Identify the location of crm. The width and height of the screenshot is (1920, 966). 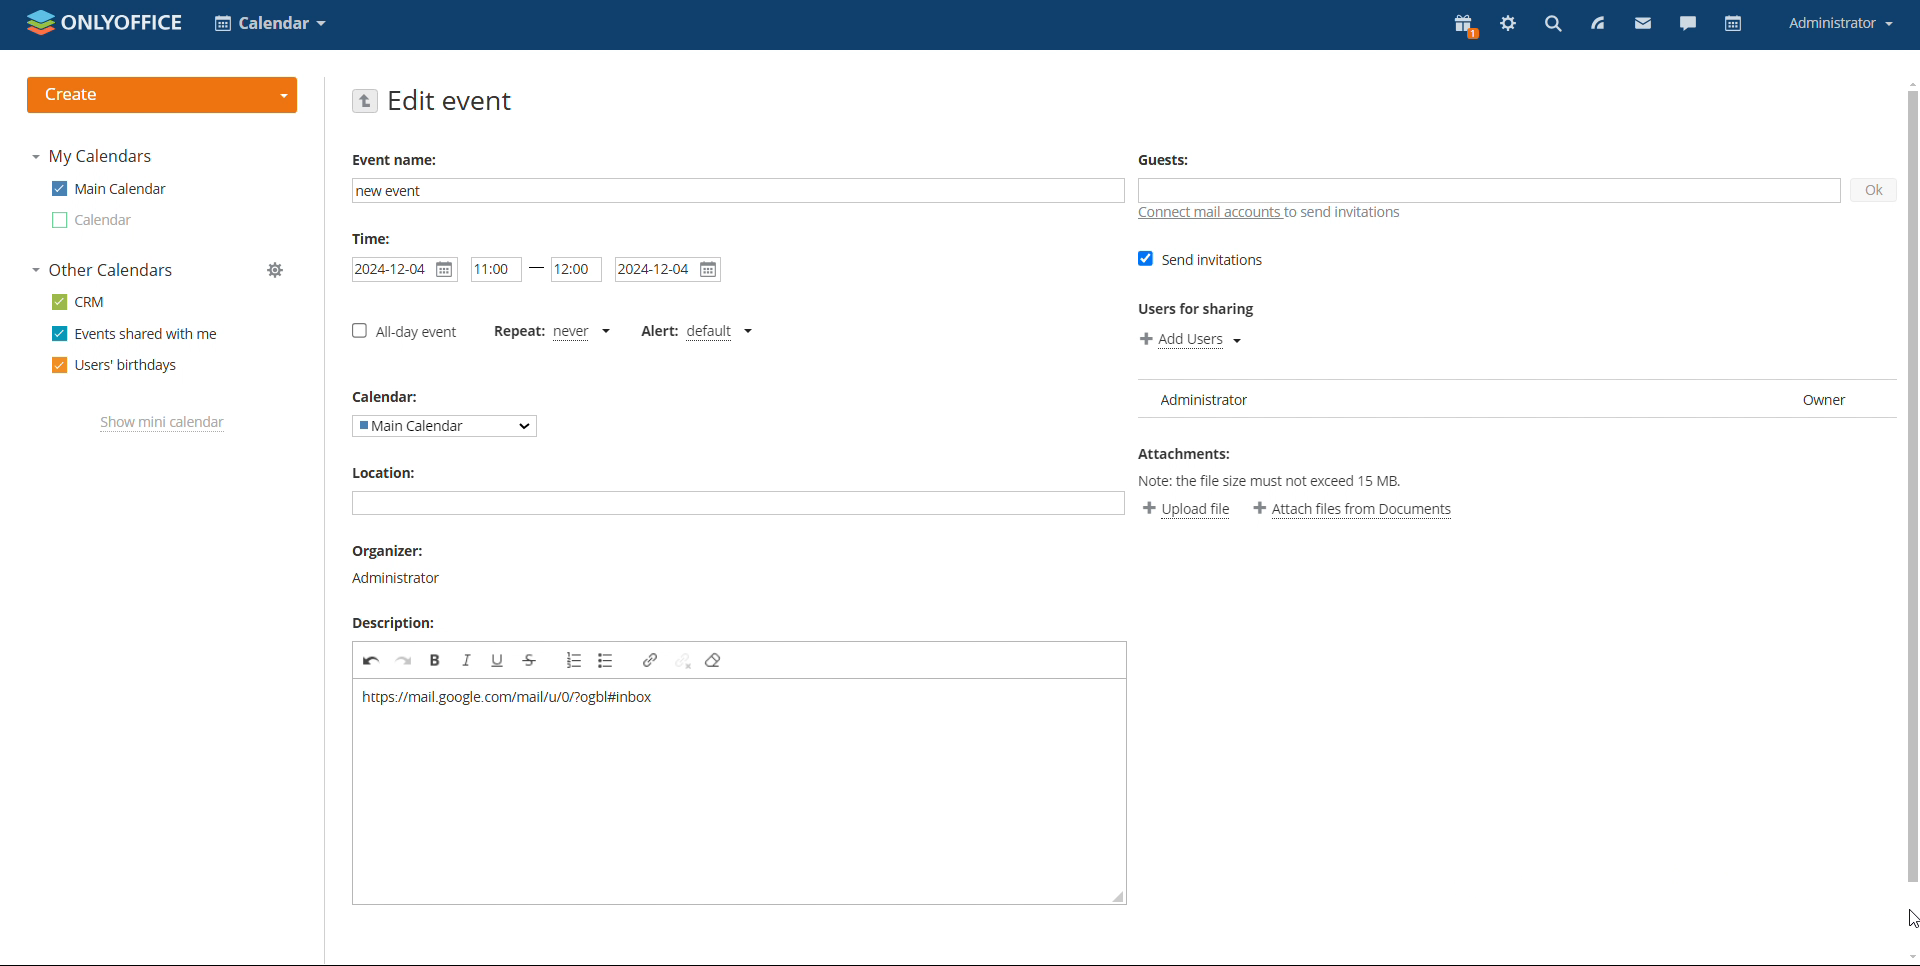
(79, 301).